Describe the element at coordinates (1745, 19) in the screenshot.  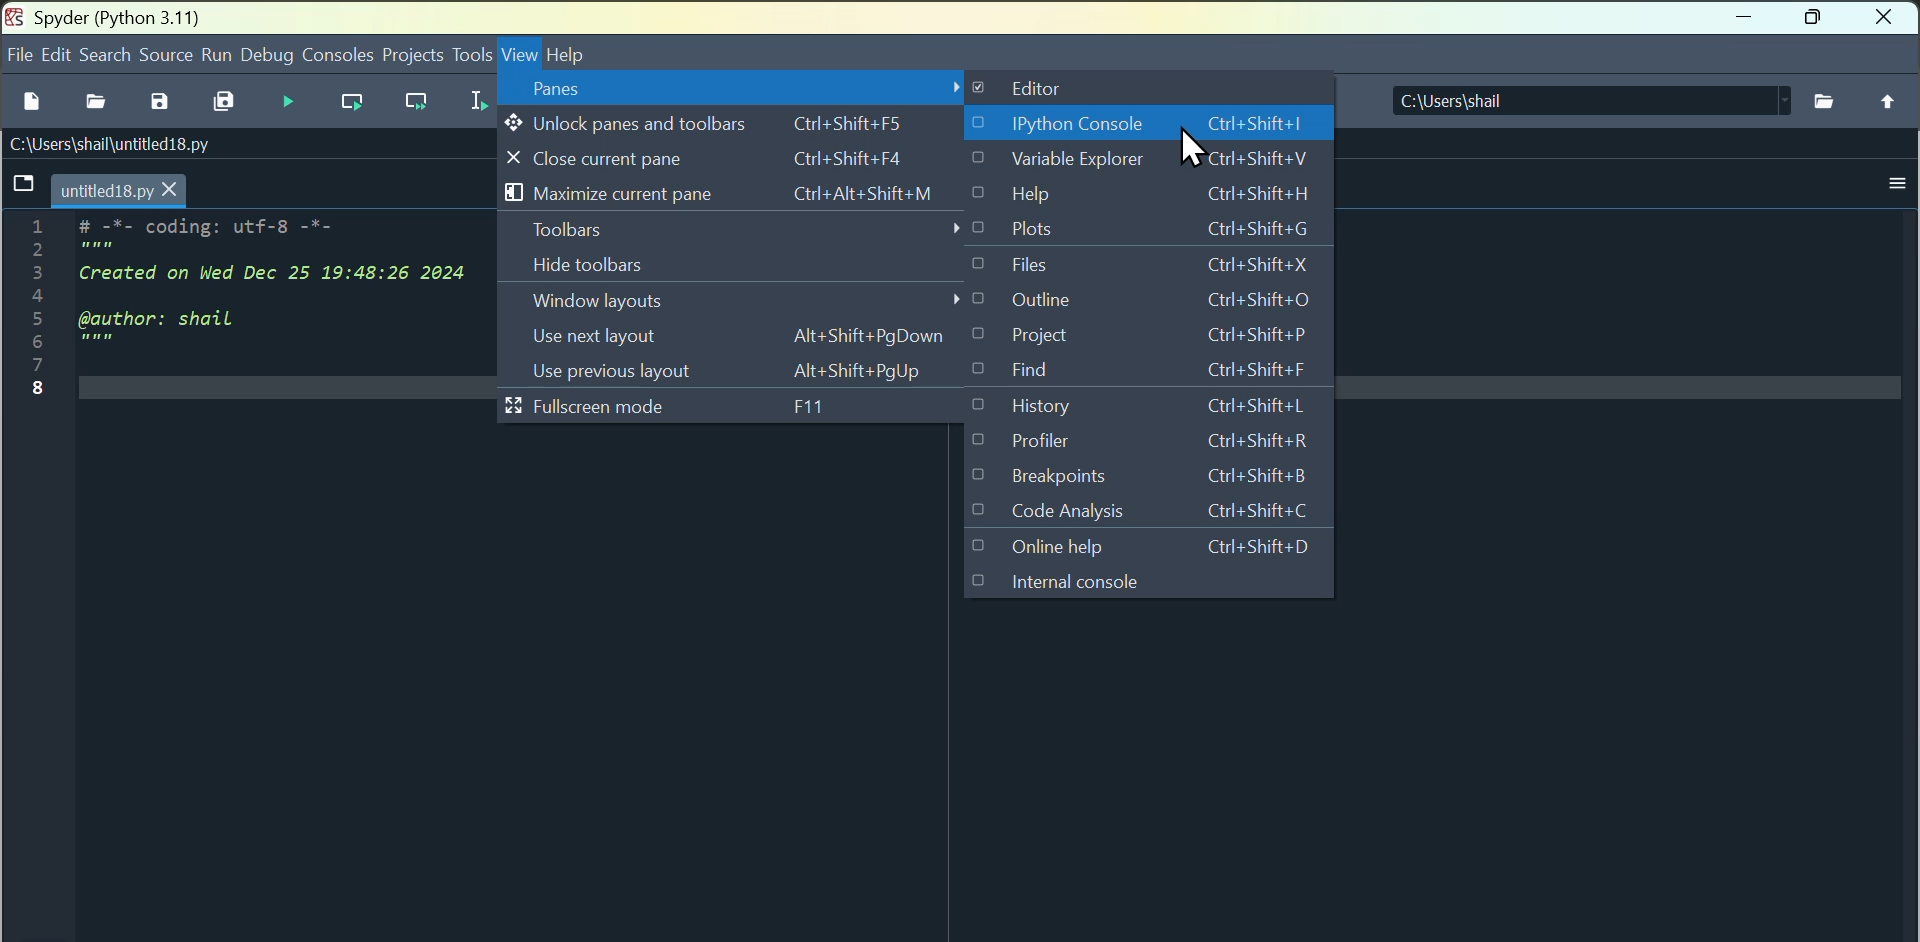
I see `minimise` at that location.